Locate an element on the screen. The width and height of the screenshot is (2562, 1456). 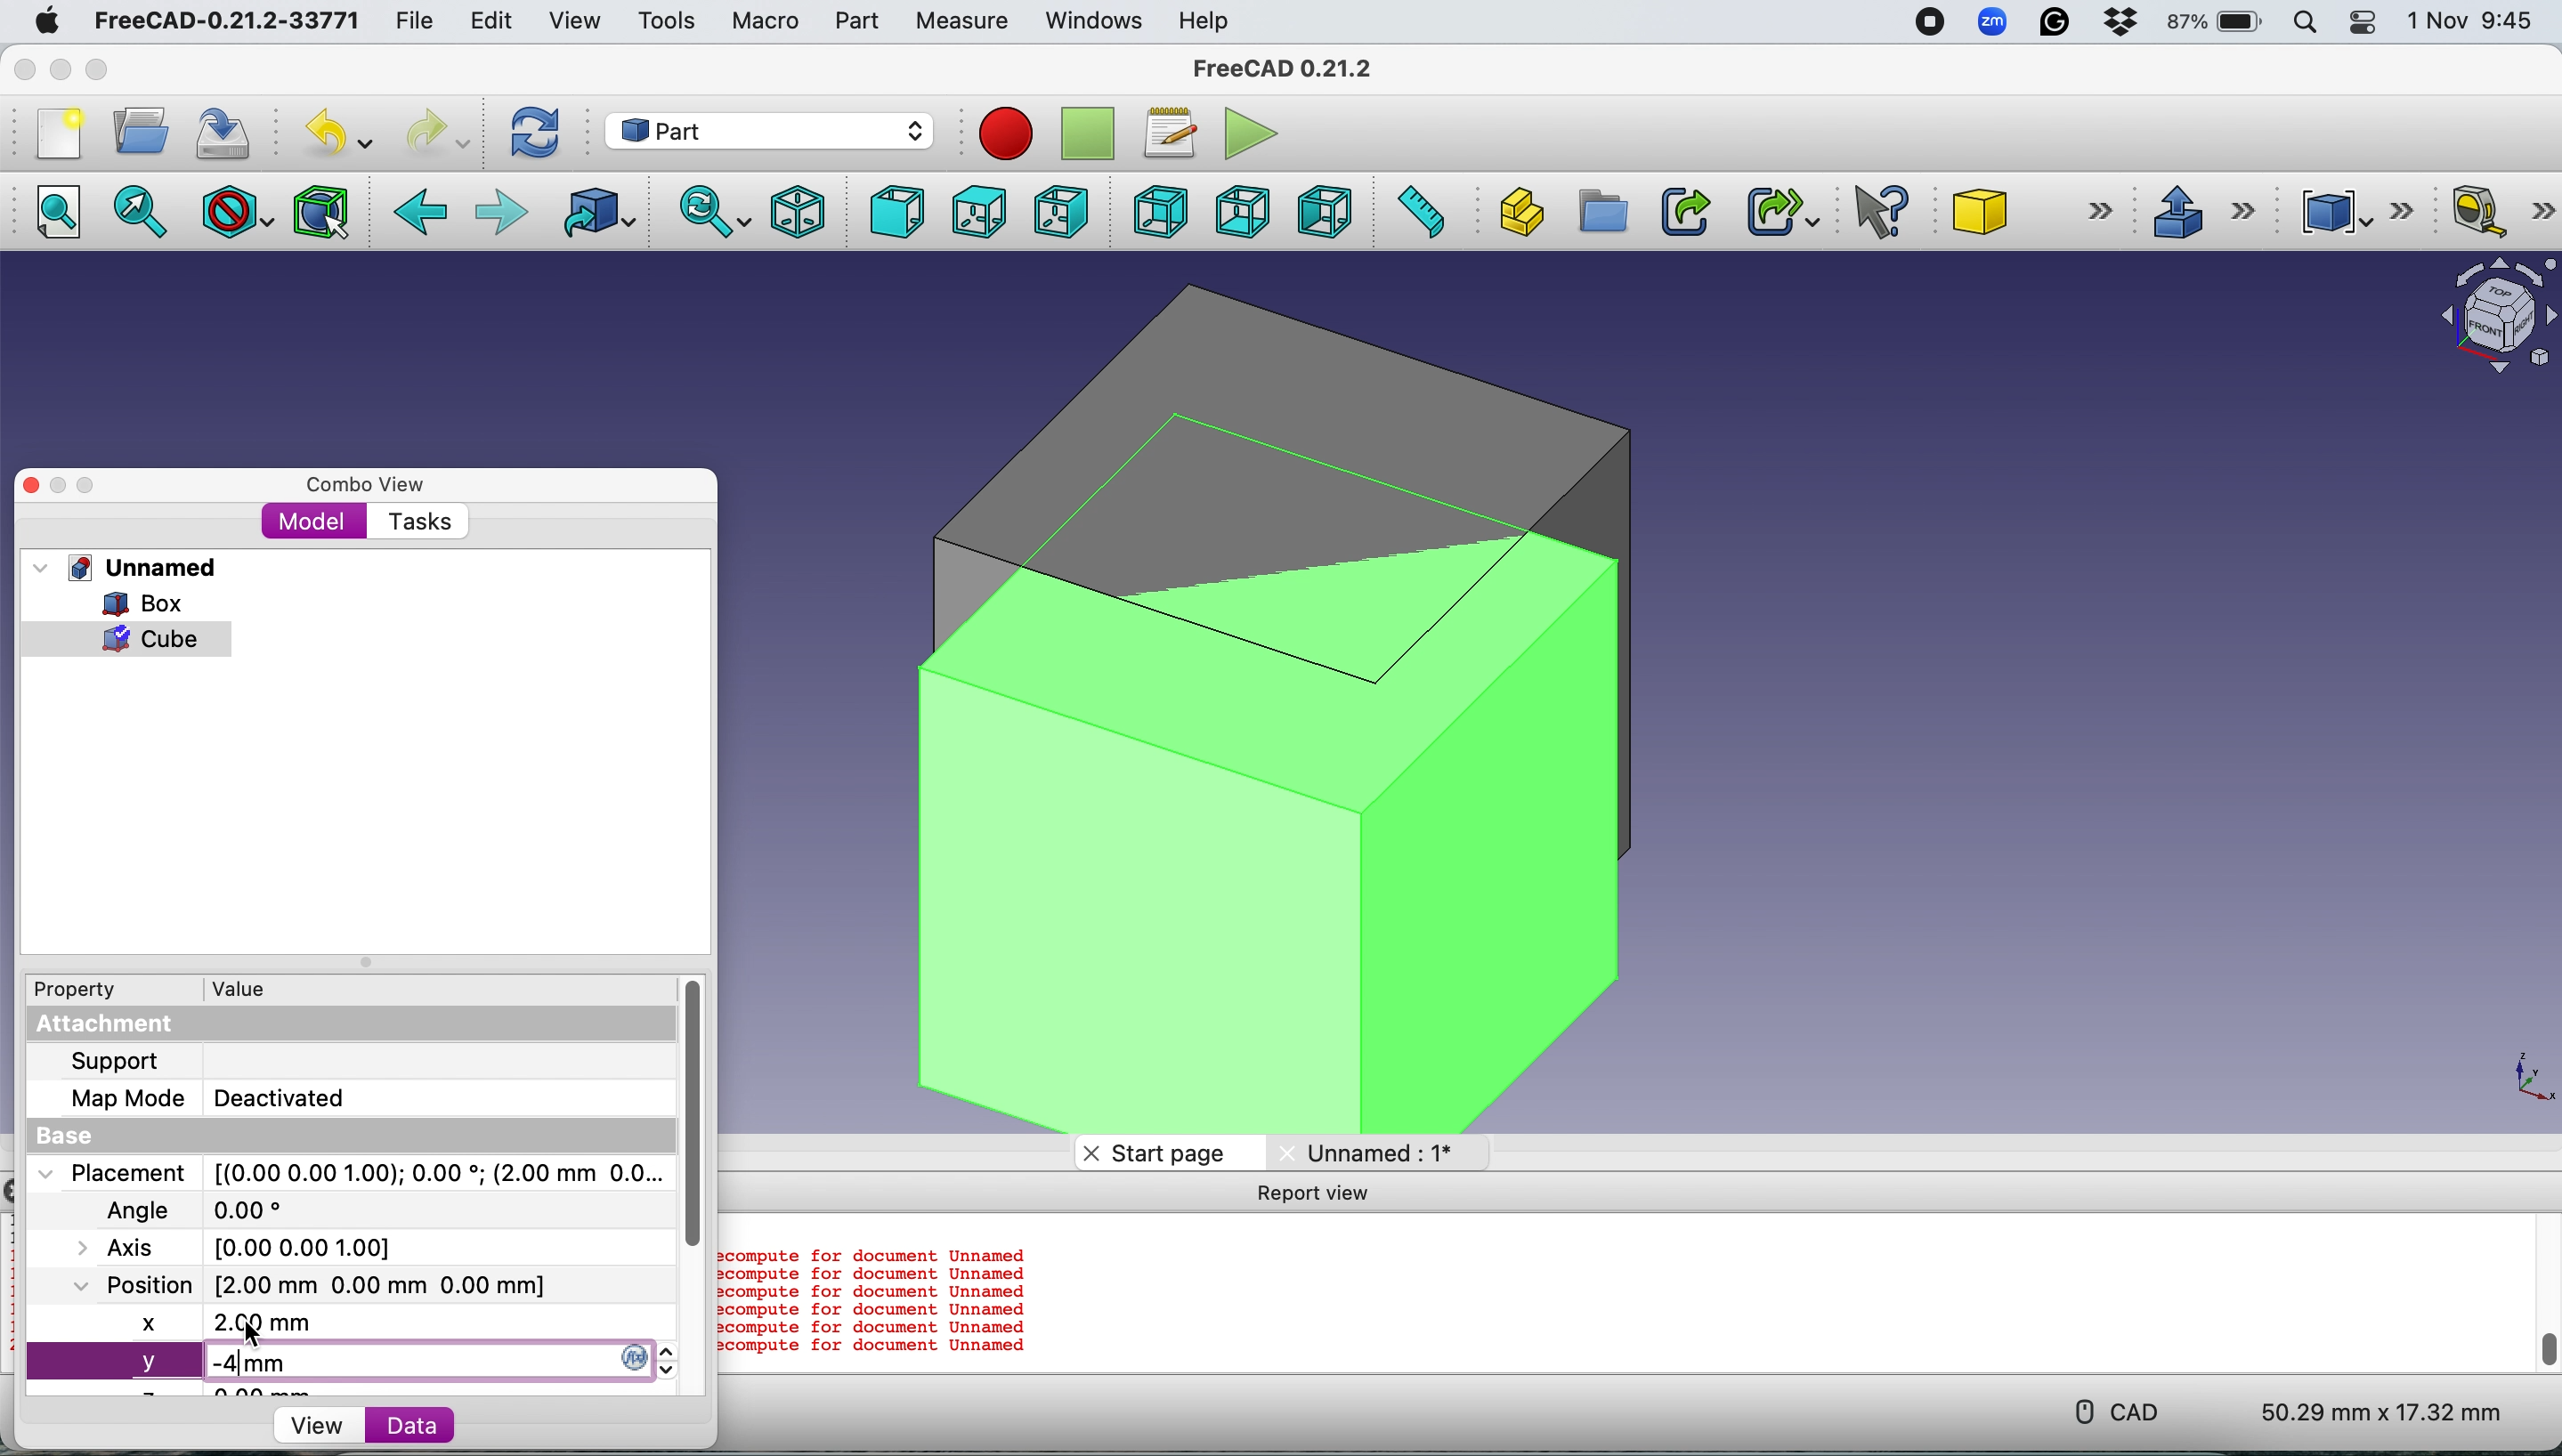
Measure linear is located at coordinates (2502, 215).